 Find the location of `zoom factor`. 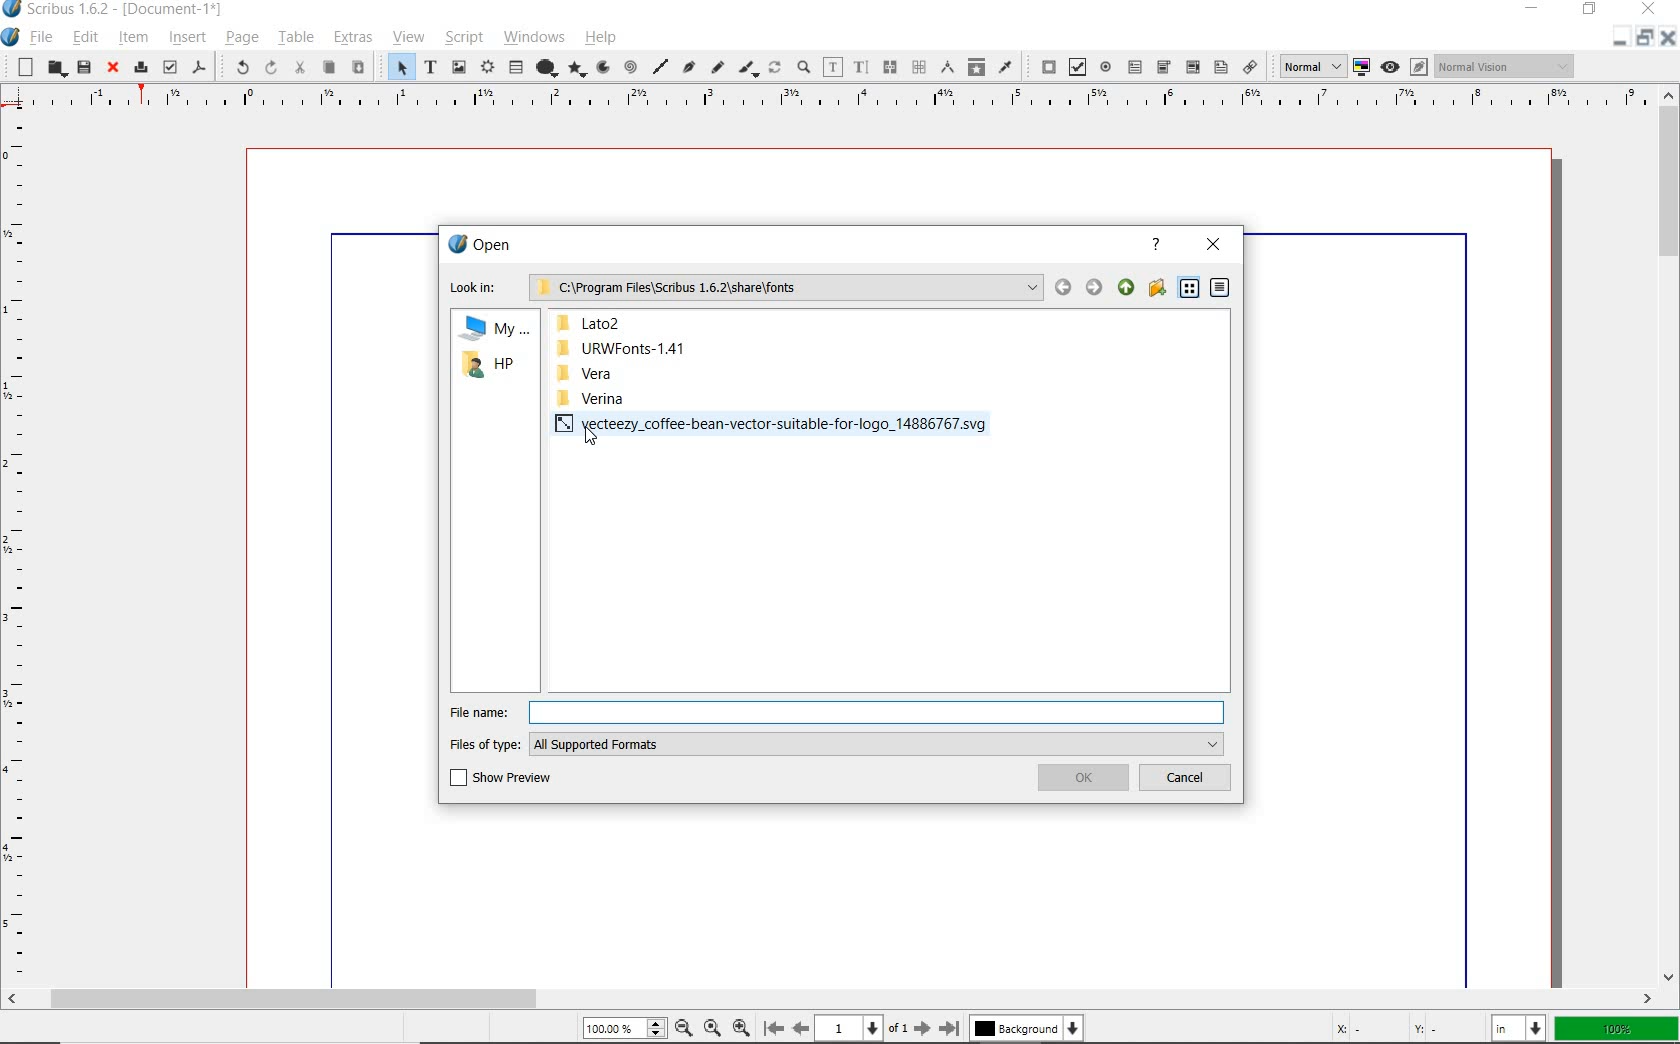

zoom factor is located at coordinates (1617, 1031).